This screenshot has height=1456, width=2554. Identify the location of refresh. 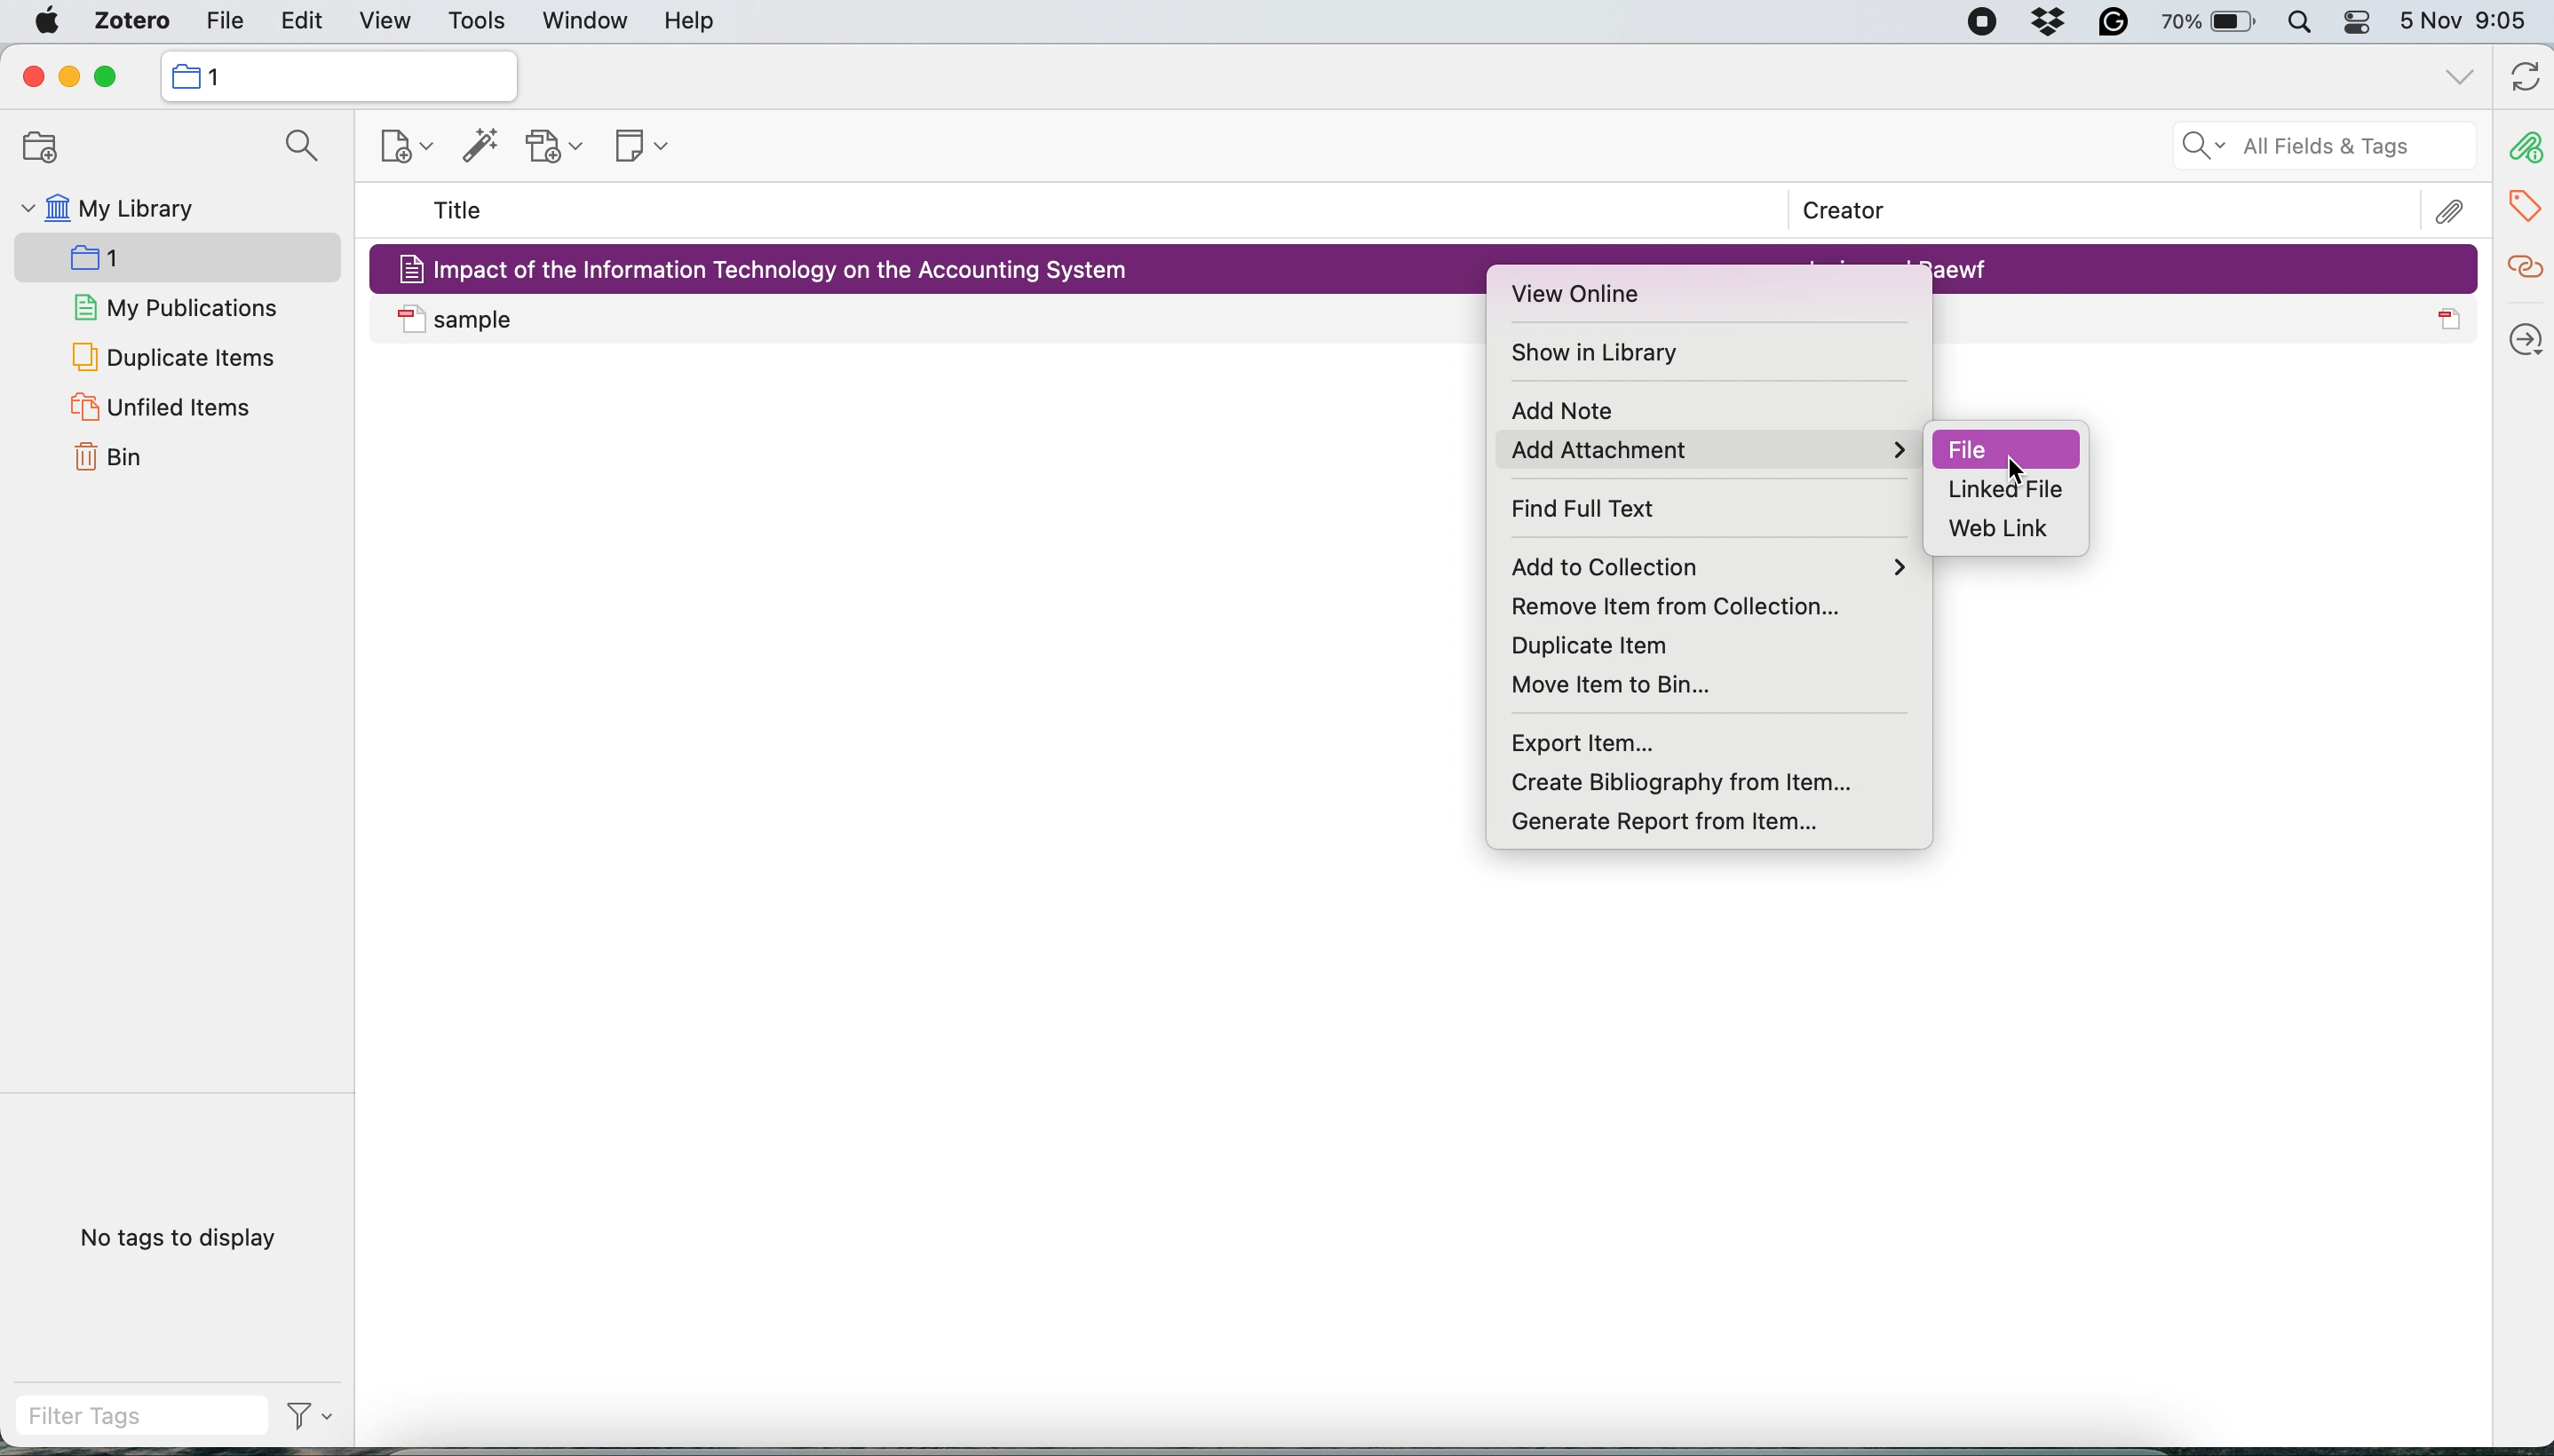
(2521, 79).